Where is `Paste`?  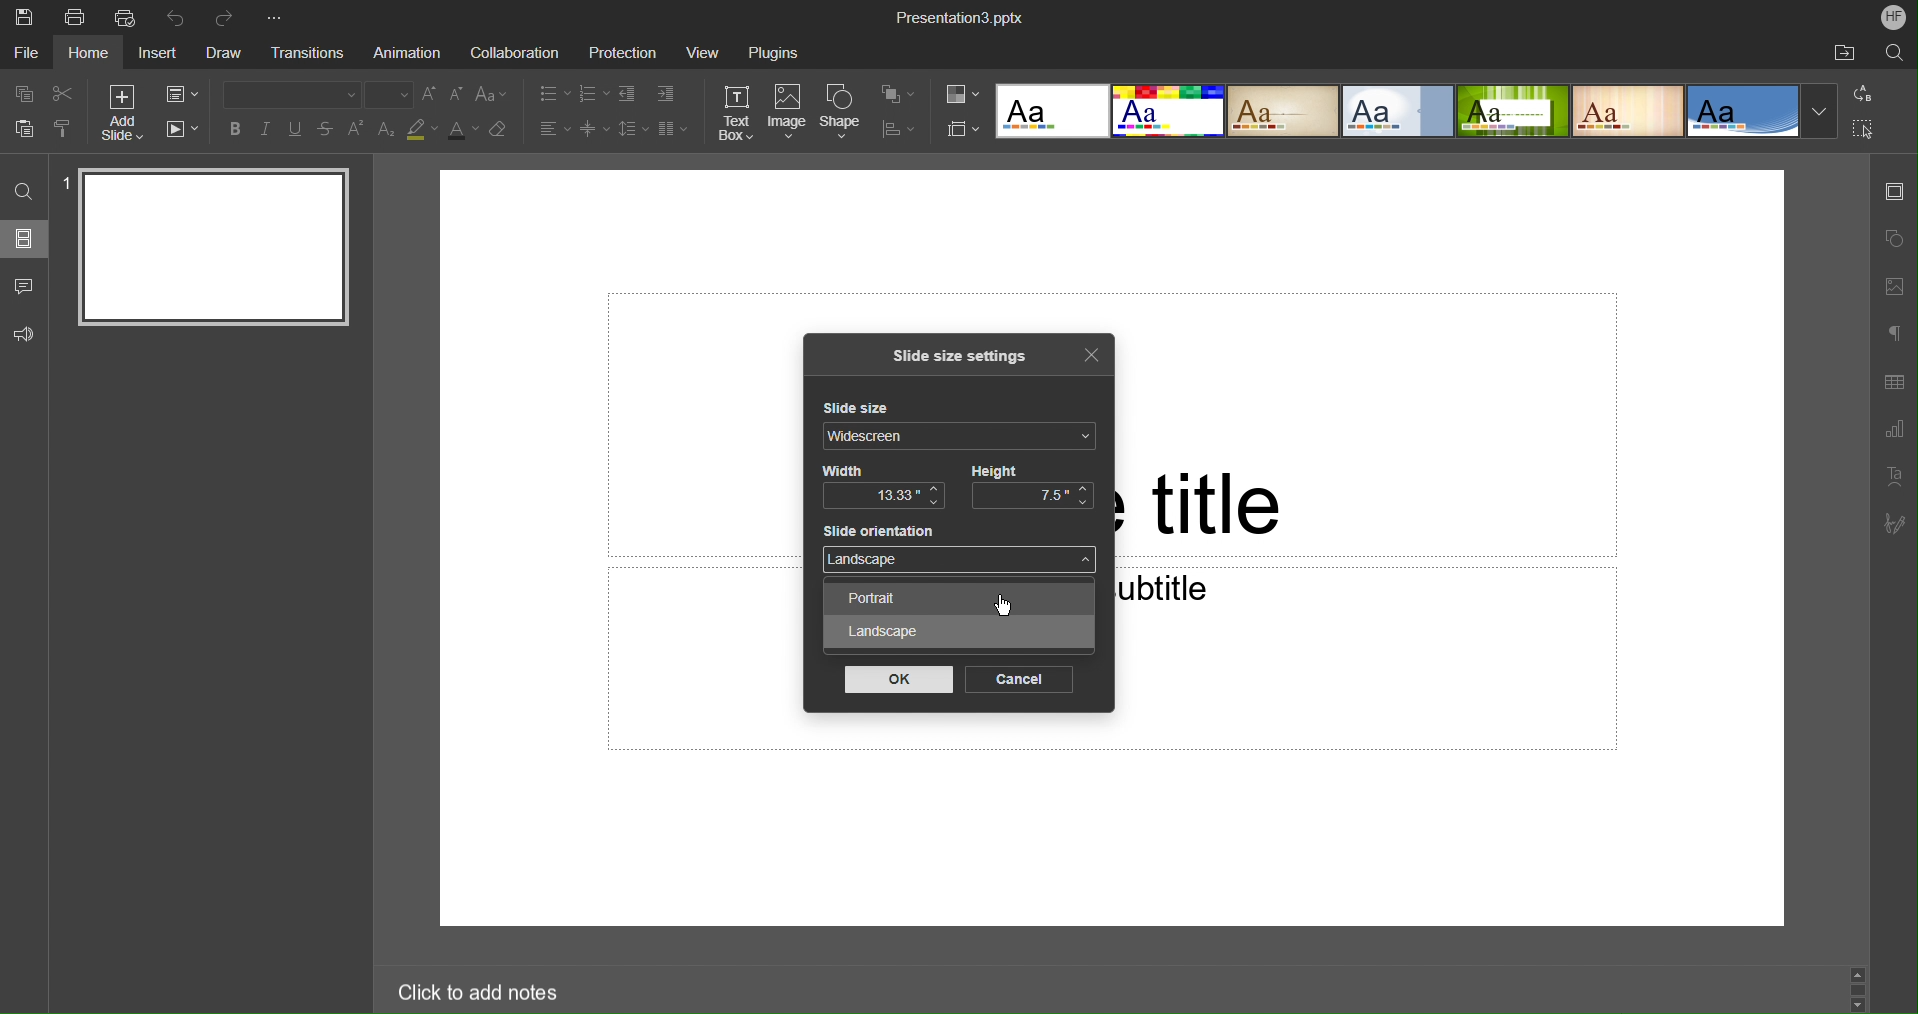
Paste is located at coordinates (20, 130).